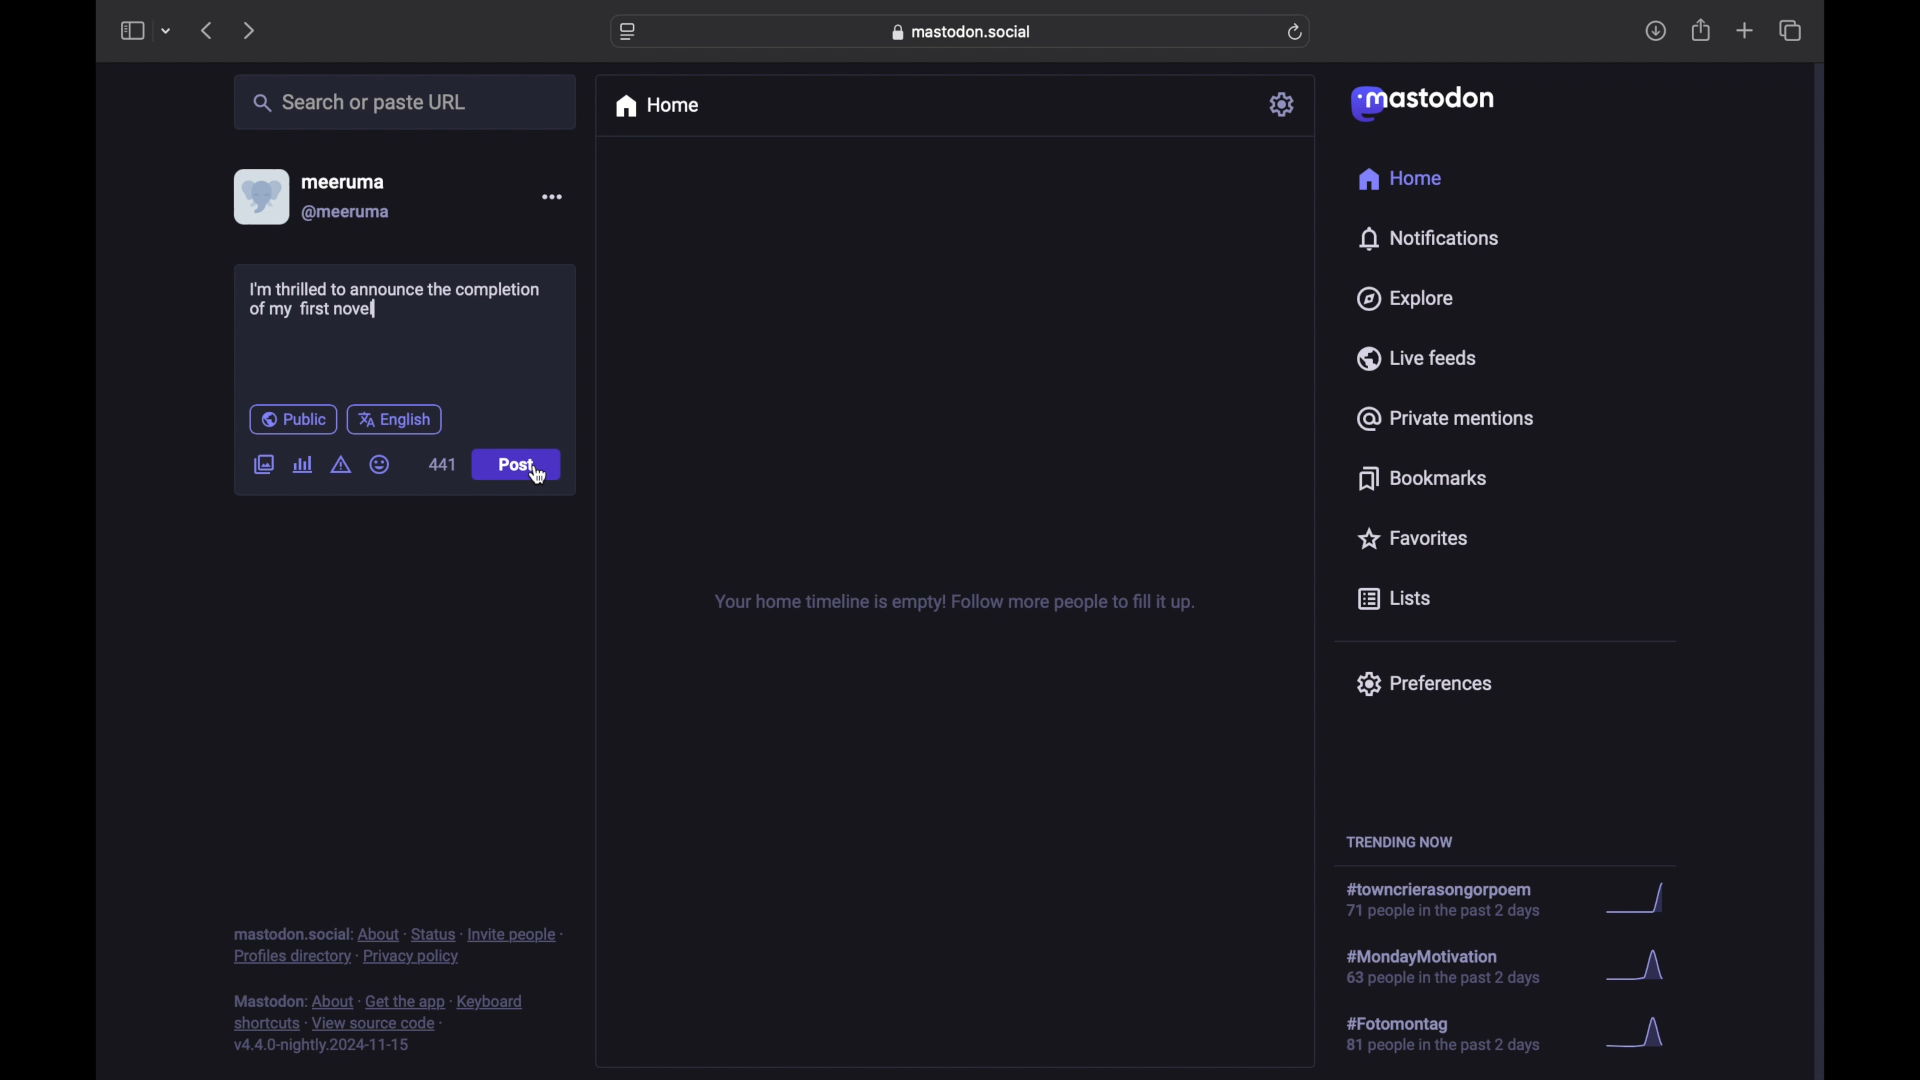 The height and width of the screenshot is (1080, 1920). I want to click on footnote, so click(397, 947).